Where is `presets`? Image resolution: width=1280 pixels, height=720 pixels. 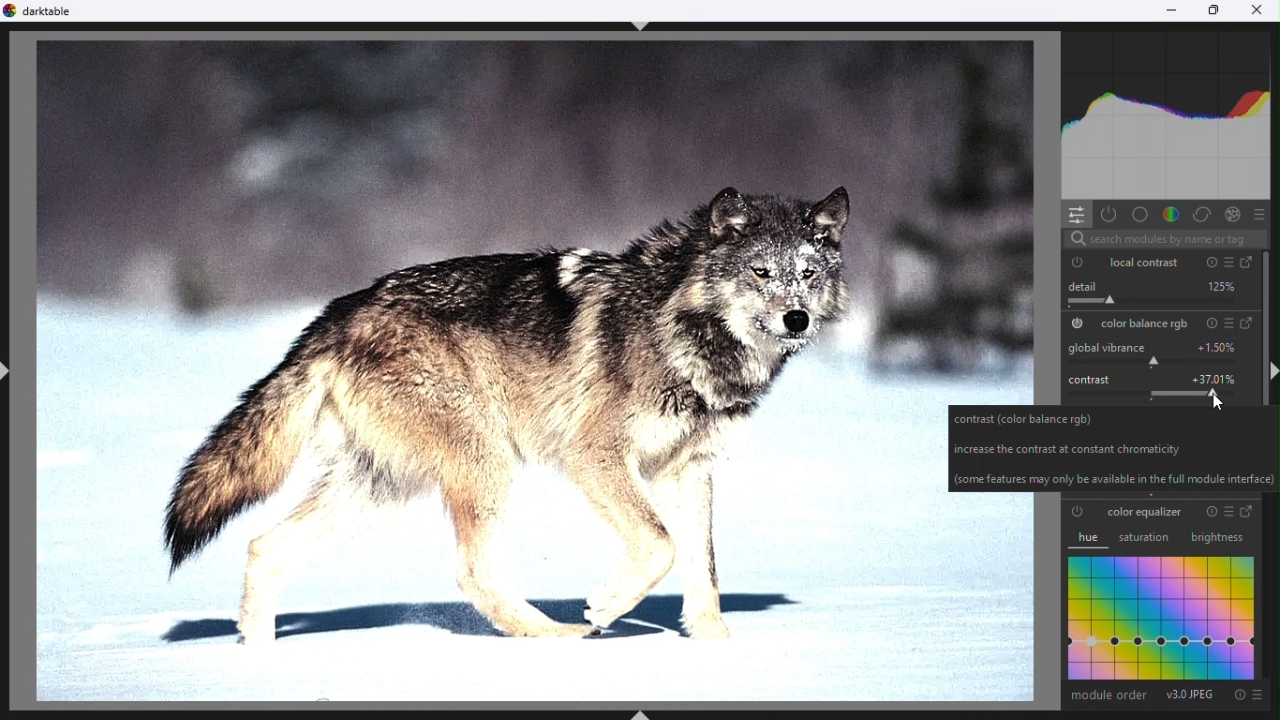 presets is located at coordinates (1257, 697).